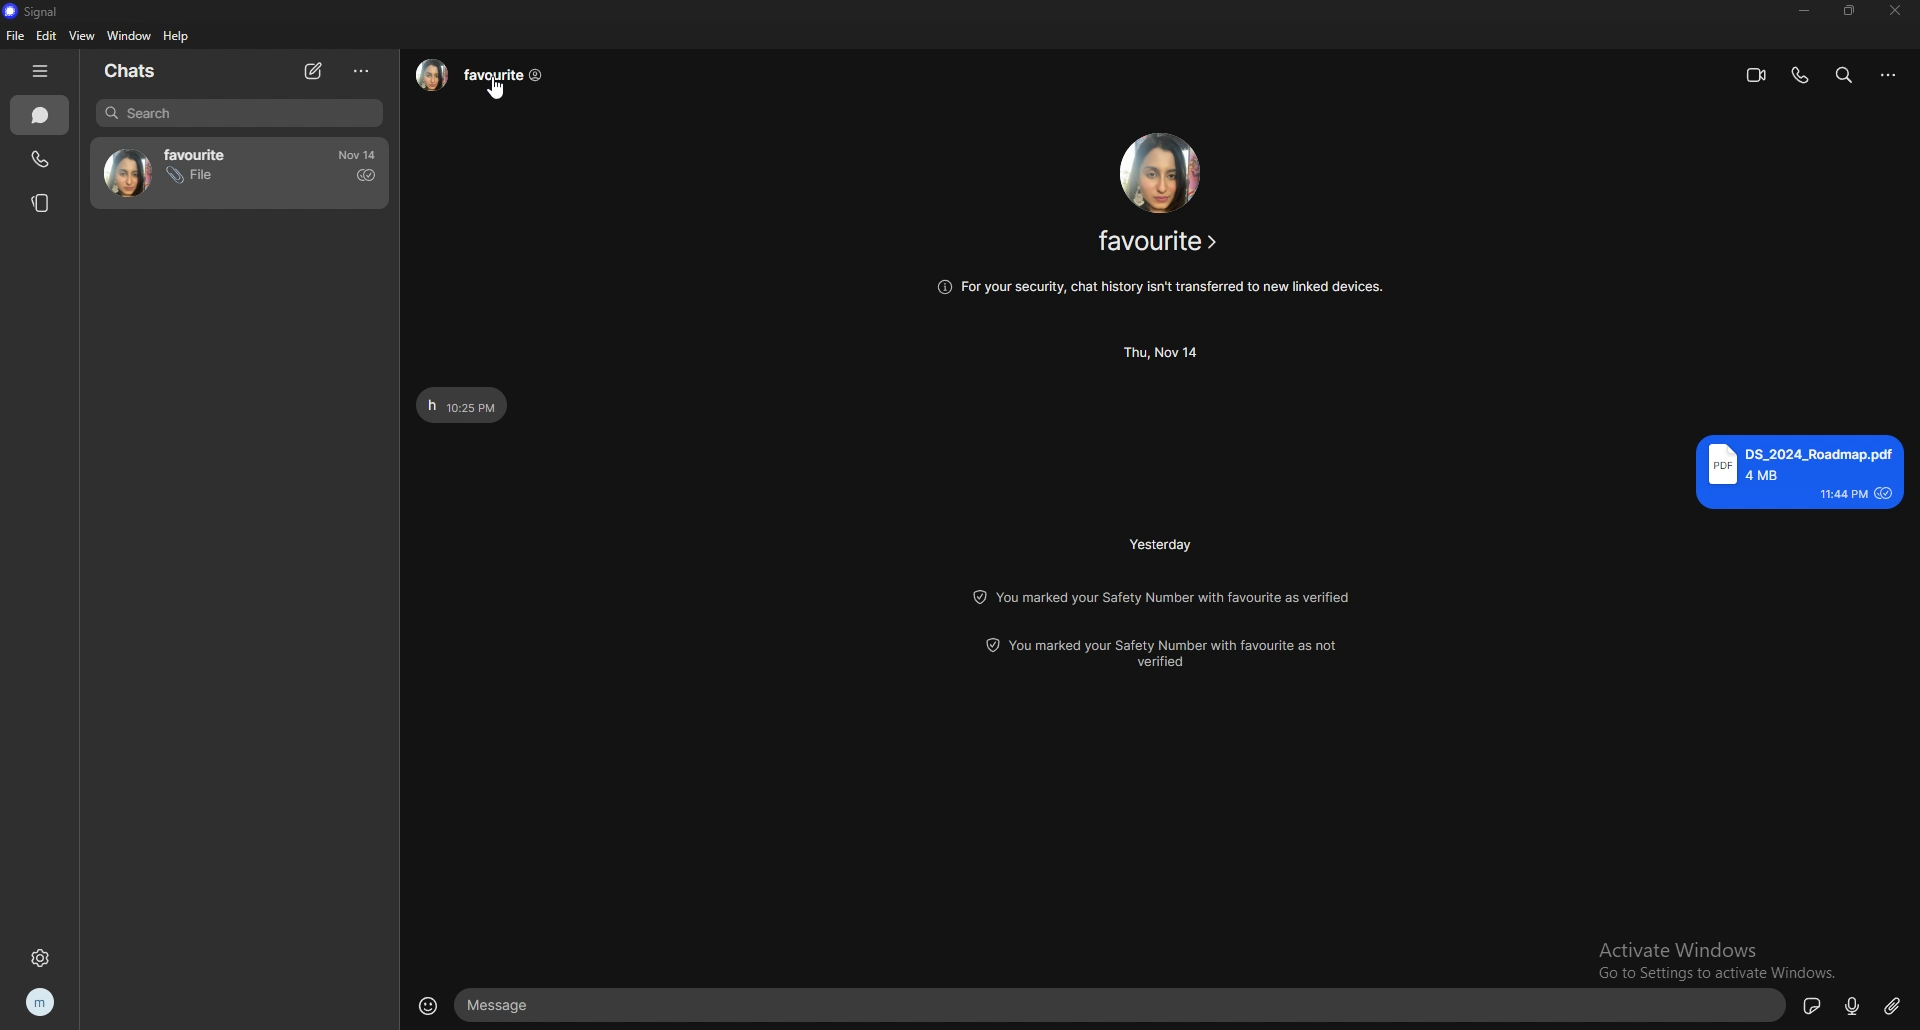 The width and height of the screenshot is (1920, 1030). Describe the element at coordinates (1160, 172) in the screenshot. I see `contact photo` at that location.